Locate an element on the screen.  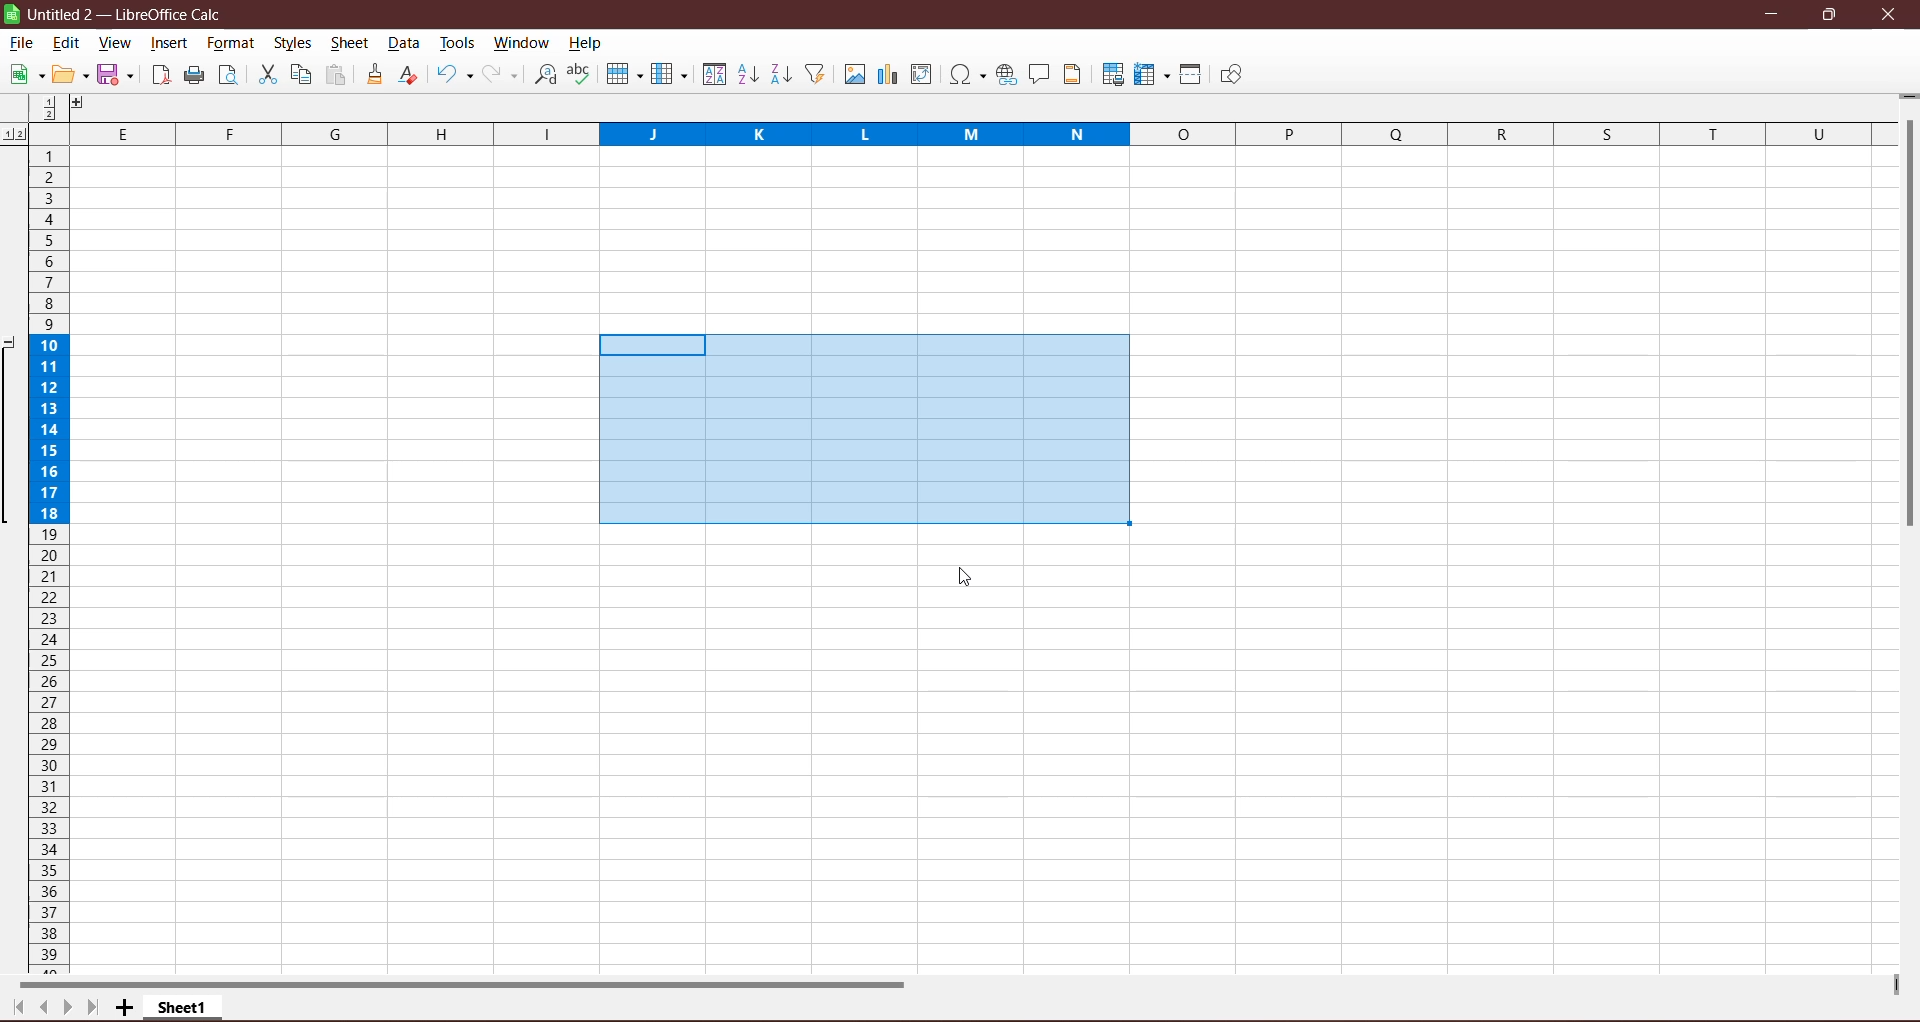
AutoFilter is located at coordinates (817, 74).